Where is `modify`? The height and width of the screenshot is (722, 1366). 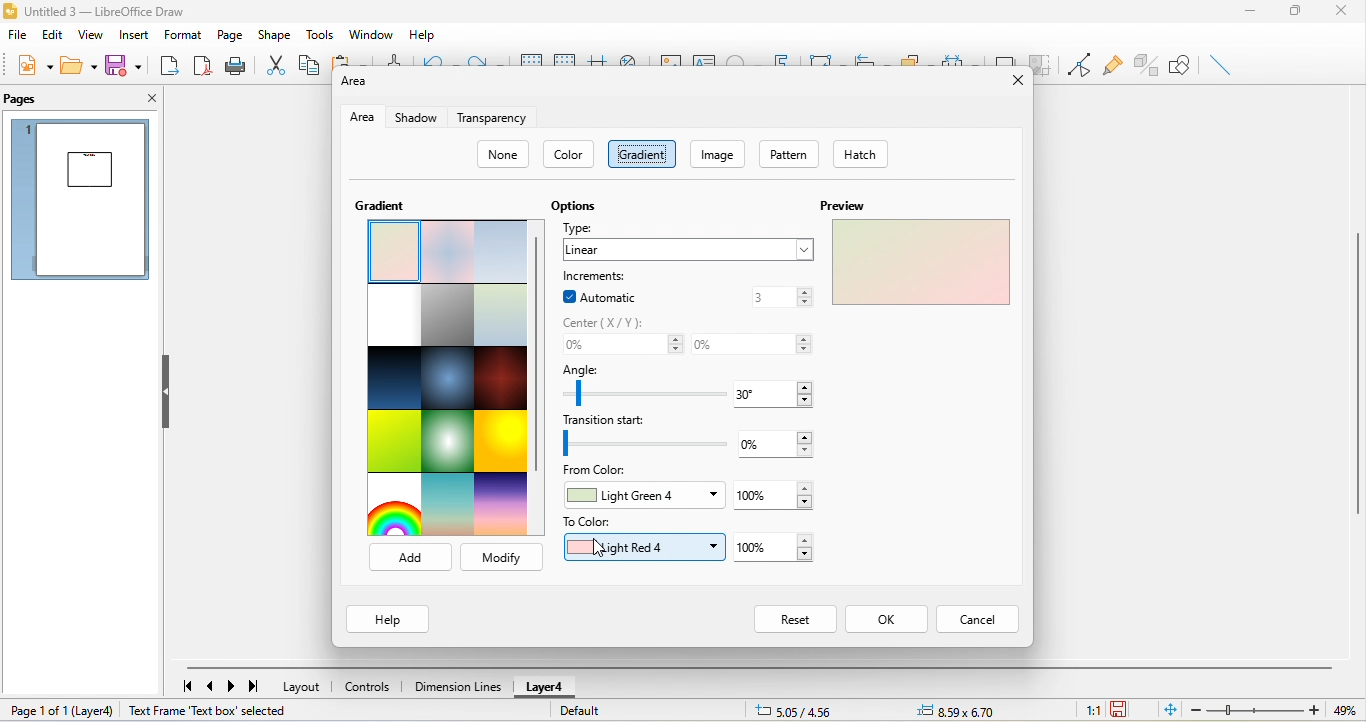
modify is located at coordinates (501, 556).